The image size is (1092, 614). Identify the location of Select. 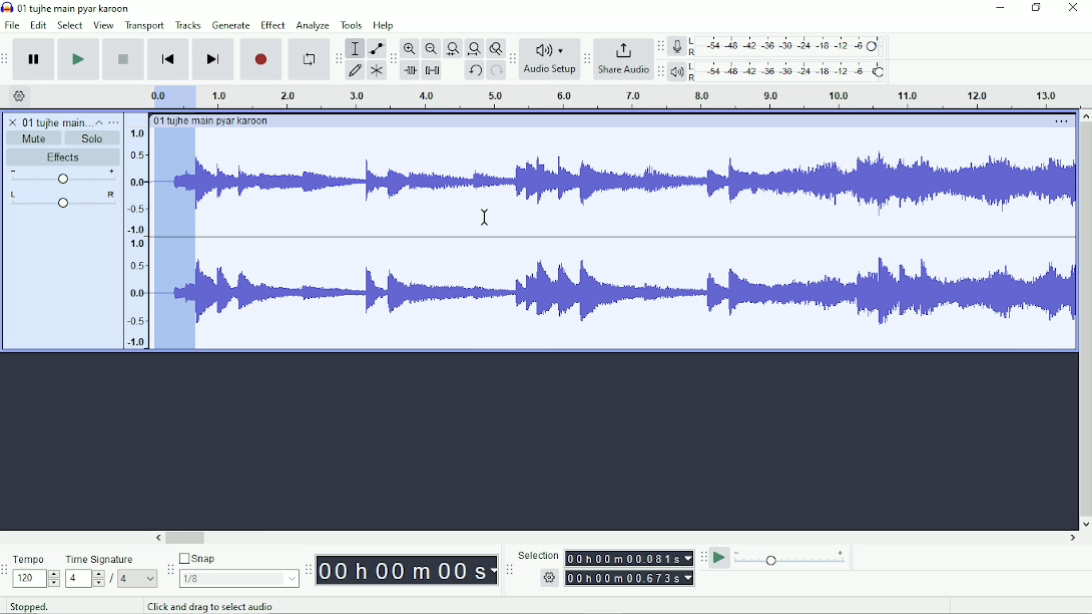
(70, 25).